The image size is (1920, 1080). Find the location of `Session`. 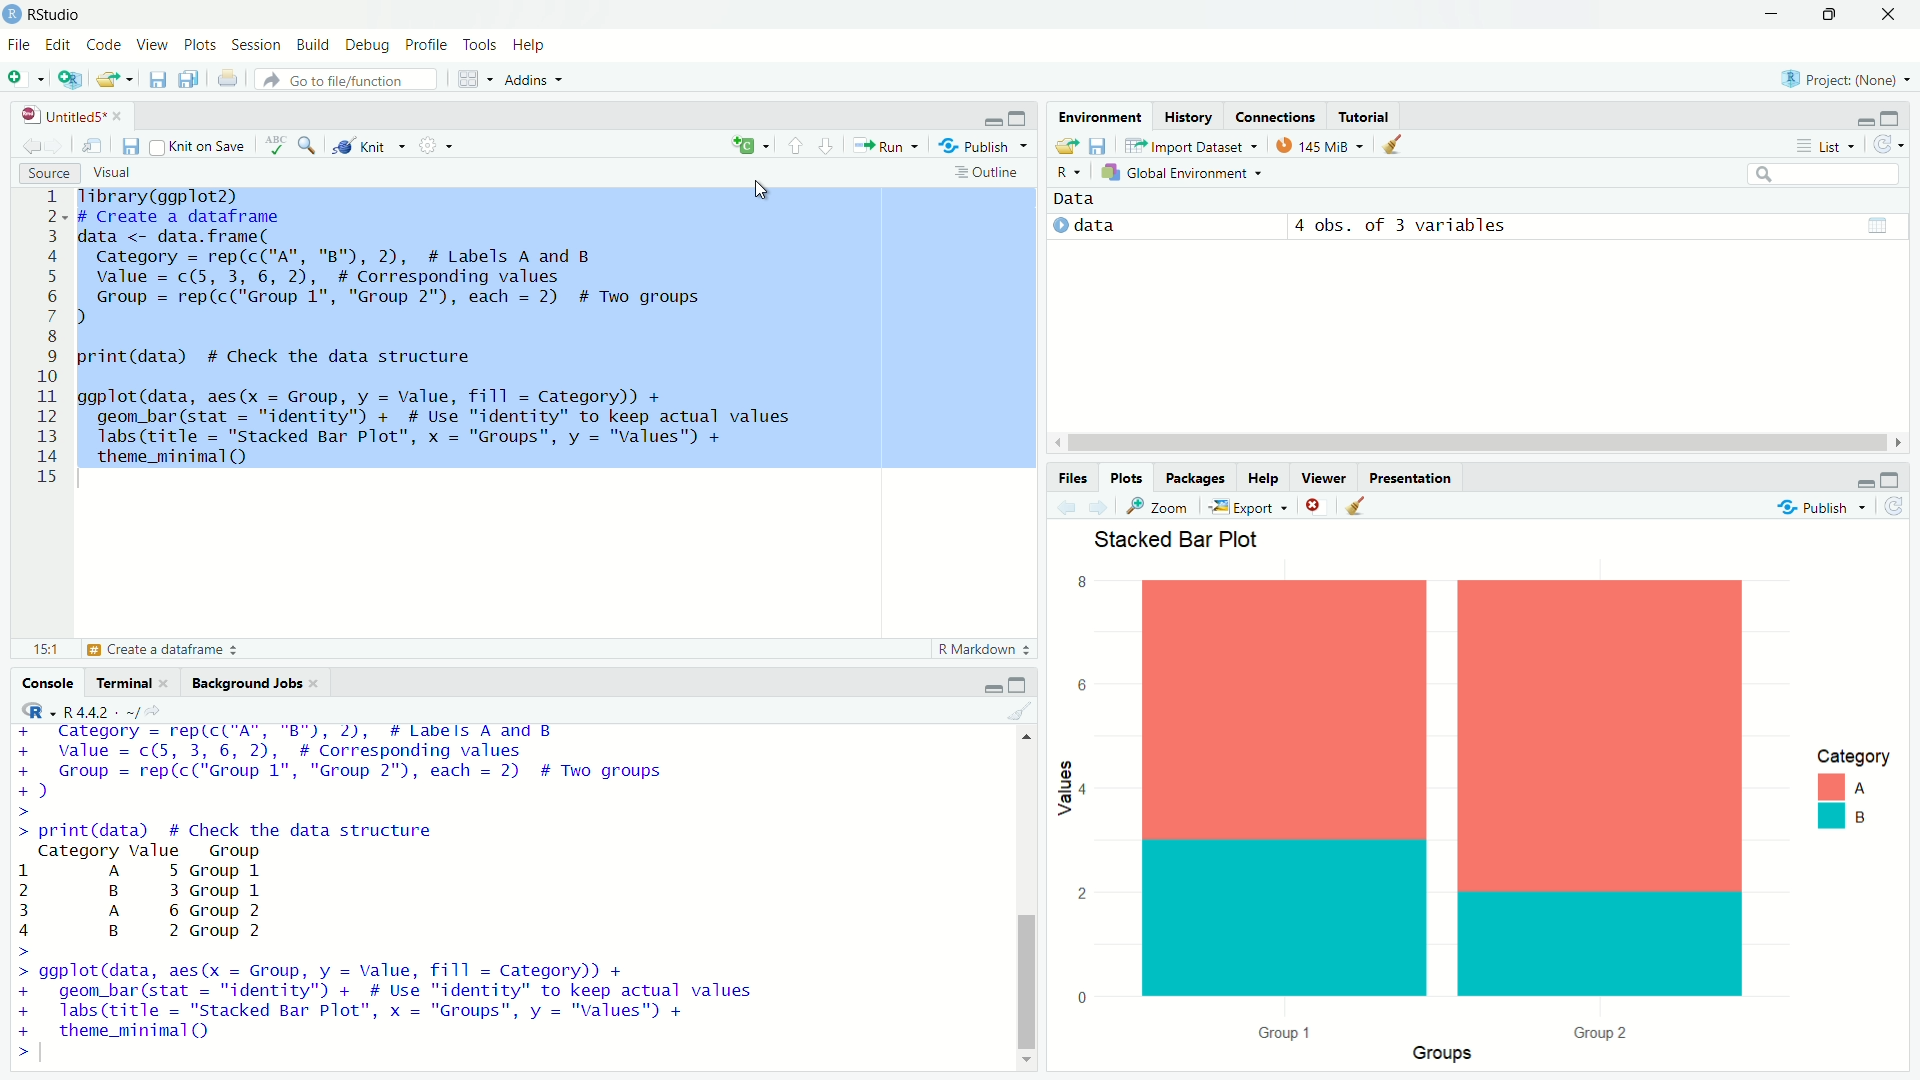

Session is located at coordinates (259, 45).